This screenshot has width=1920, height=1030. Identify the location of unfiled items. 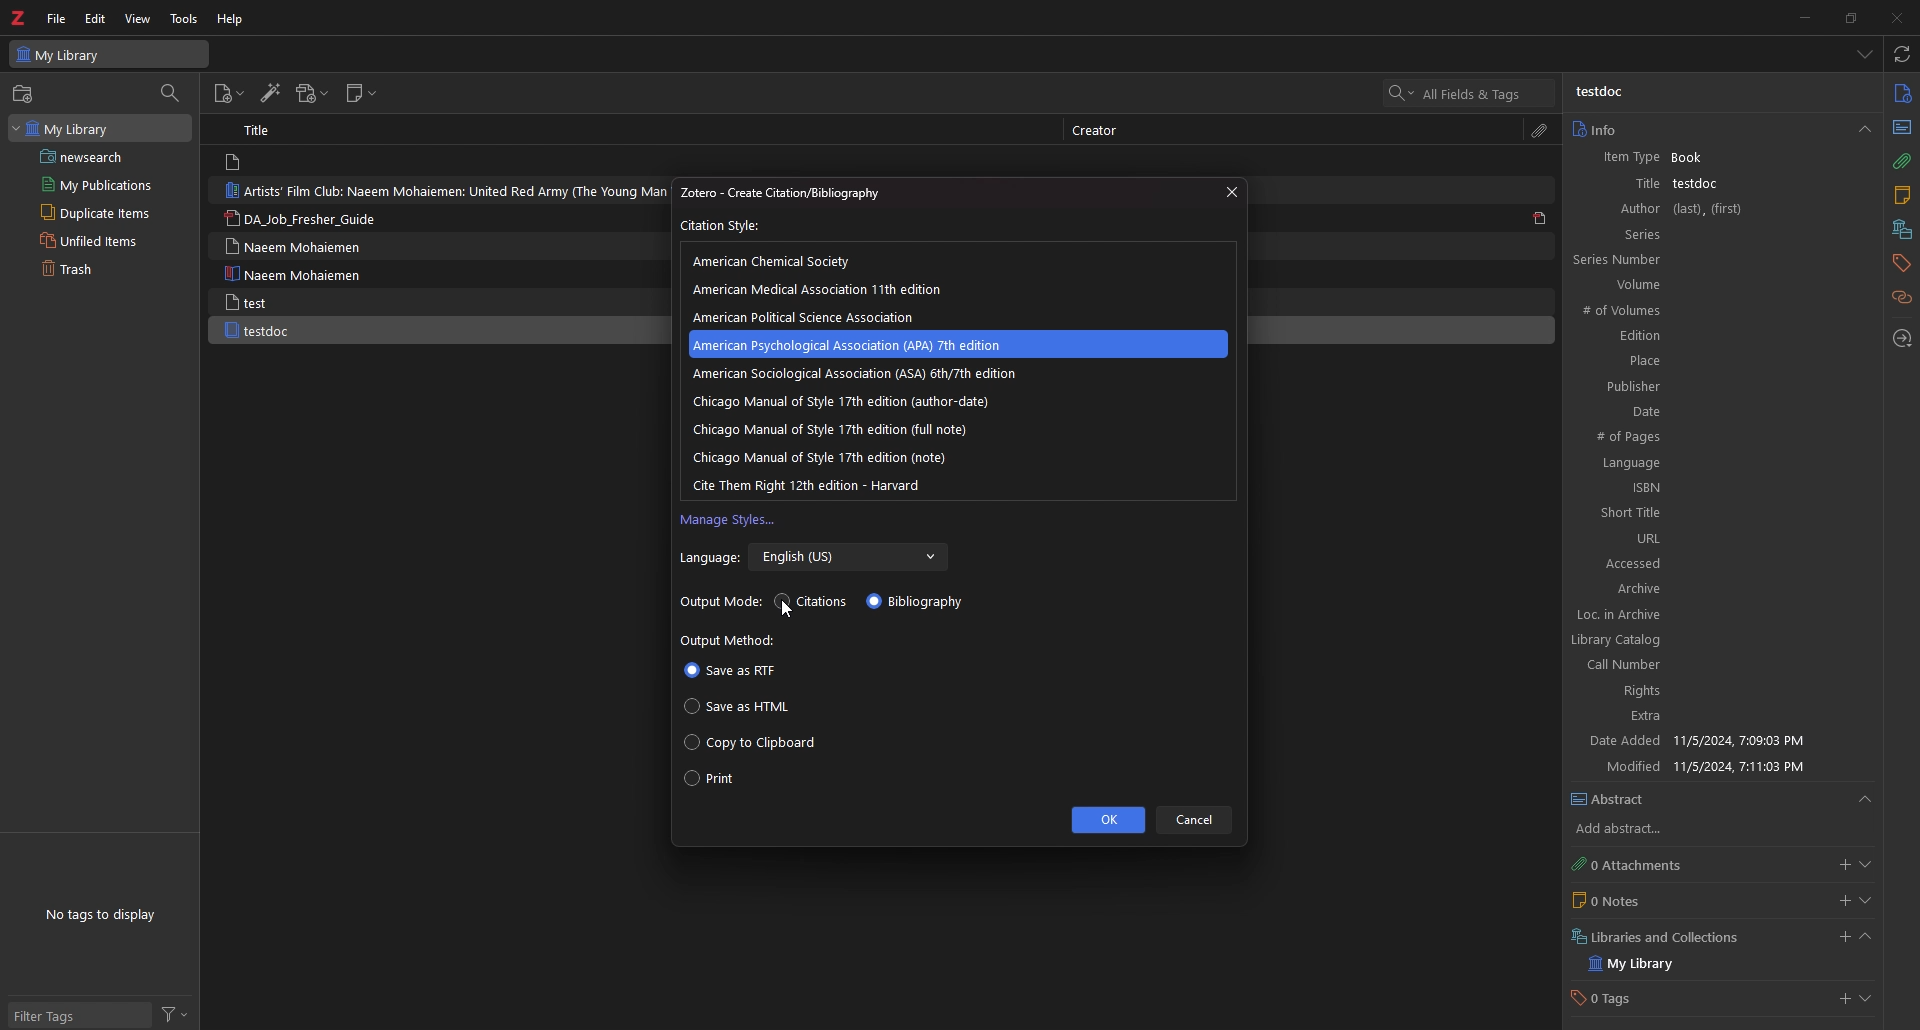
(94, 240).